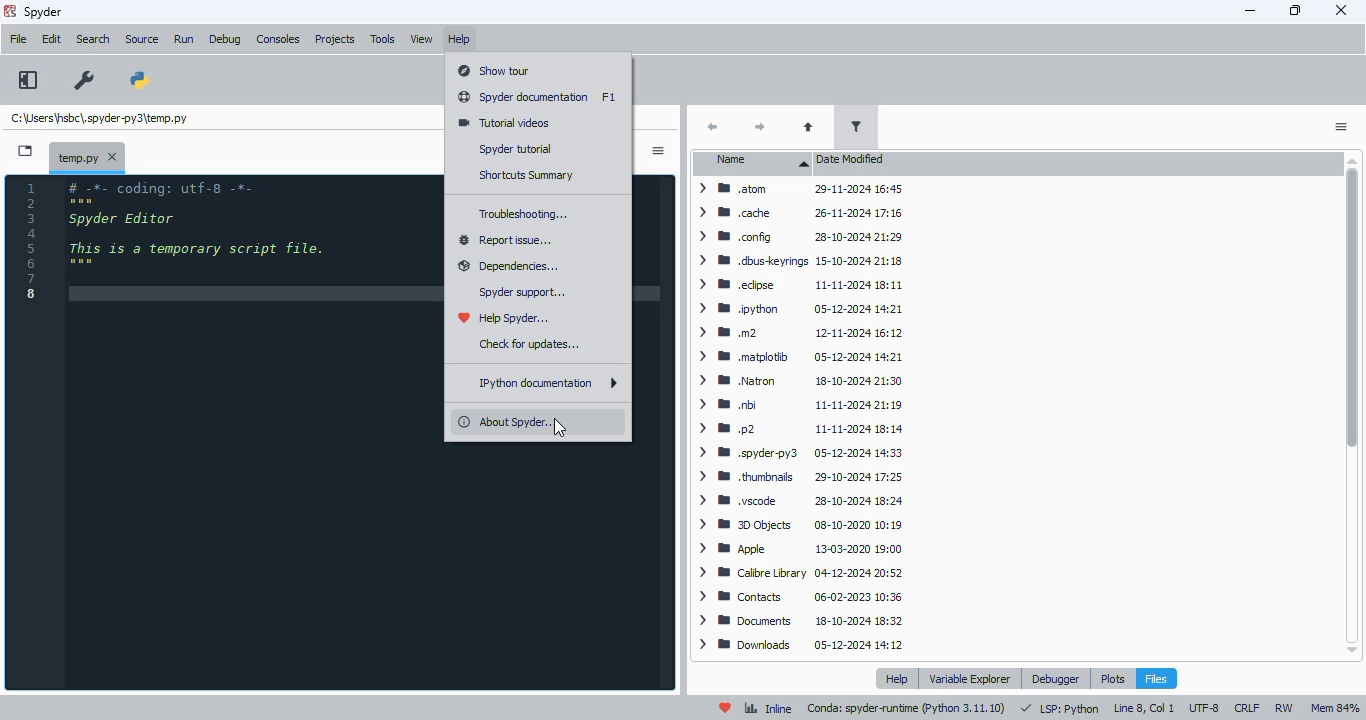  Describe the element at coordinates (801, 646) in the screenshot. I see `> WB Downloads 05-12-2024 14:12.` at that location.